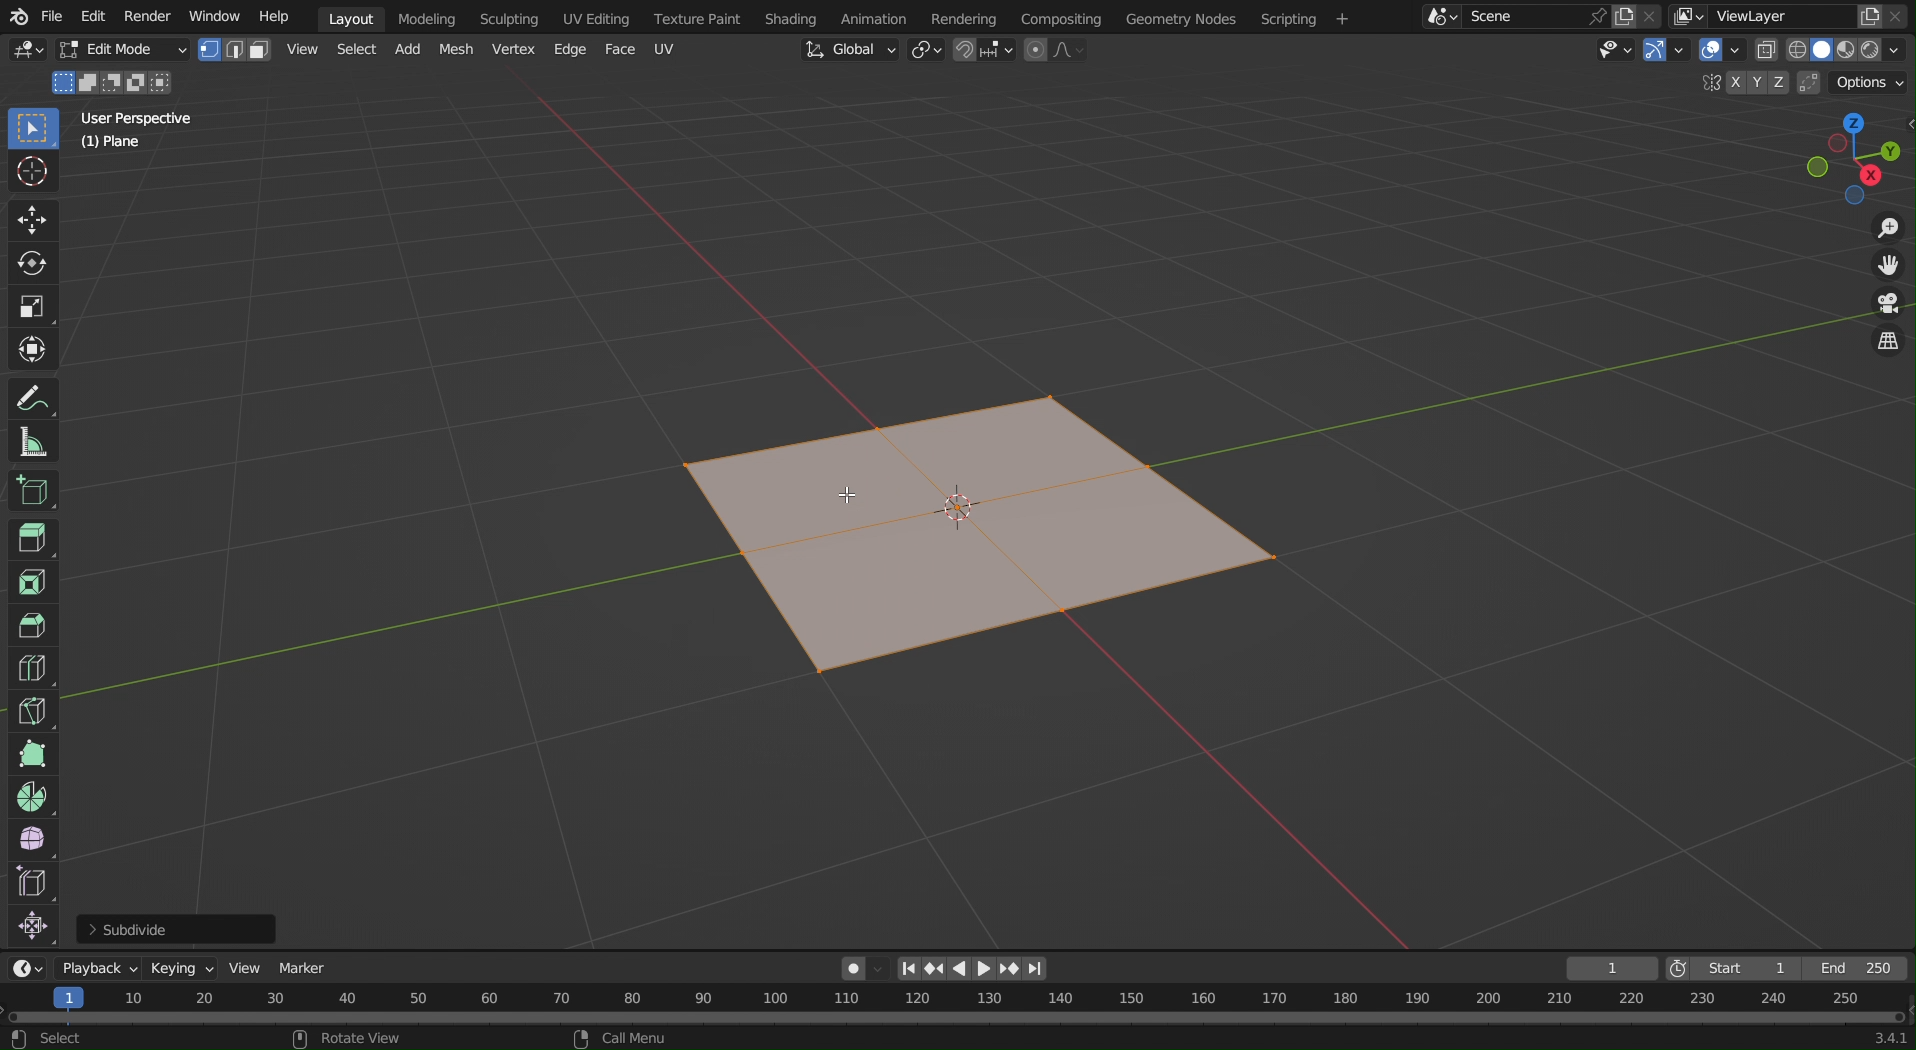 The height and width of the screenshot is (1050, 1916). What do you see at coordinates (234, 50) in the screenshot?
I see `Select Mode` at bounding box center [234, 50].